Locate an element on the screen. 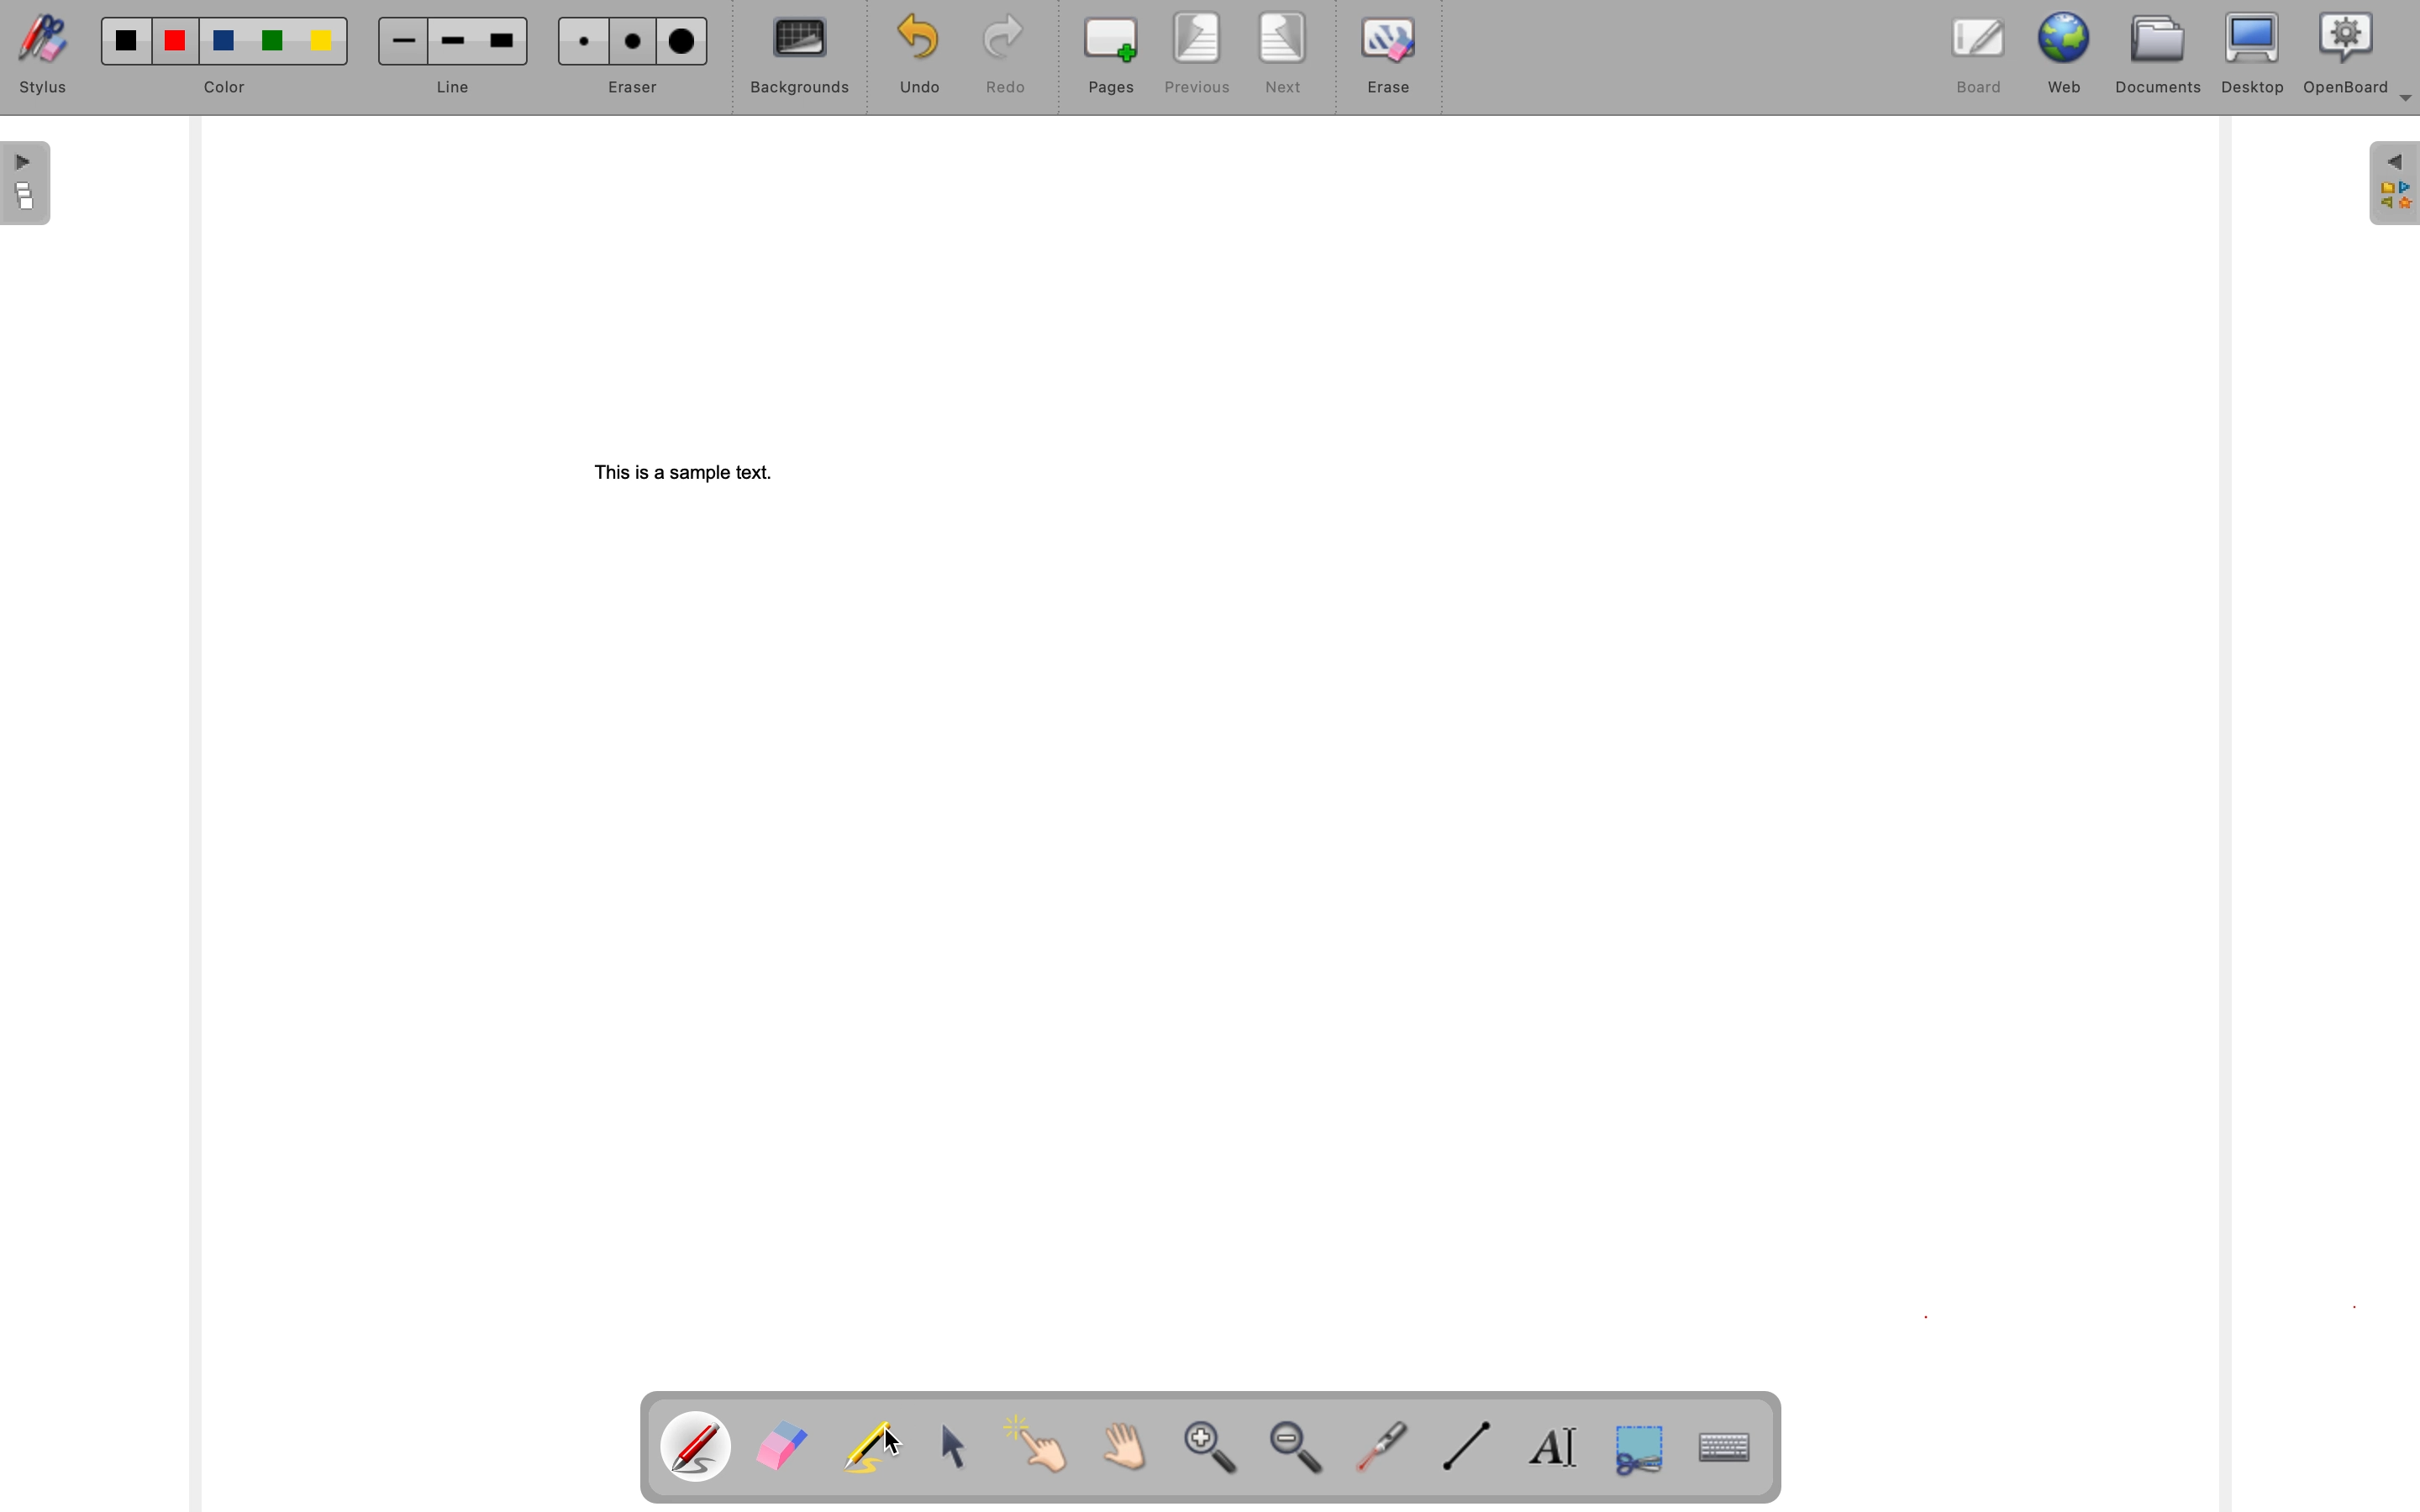  next is located at coordinates (1282, 54).